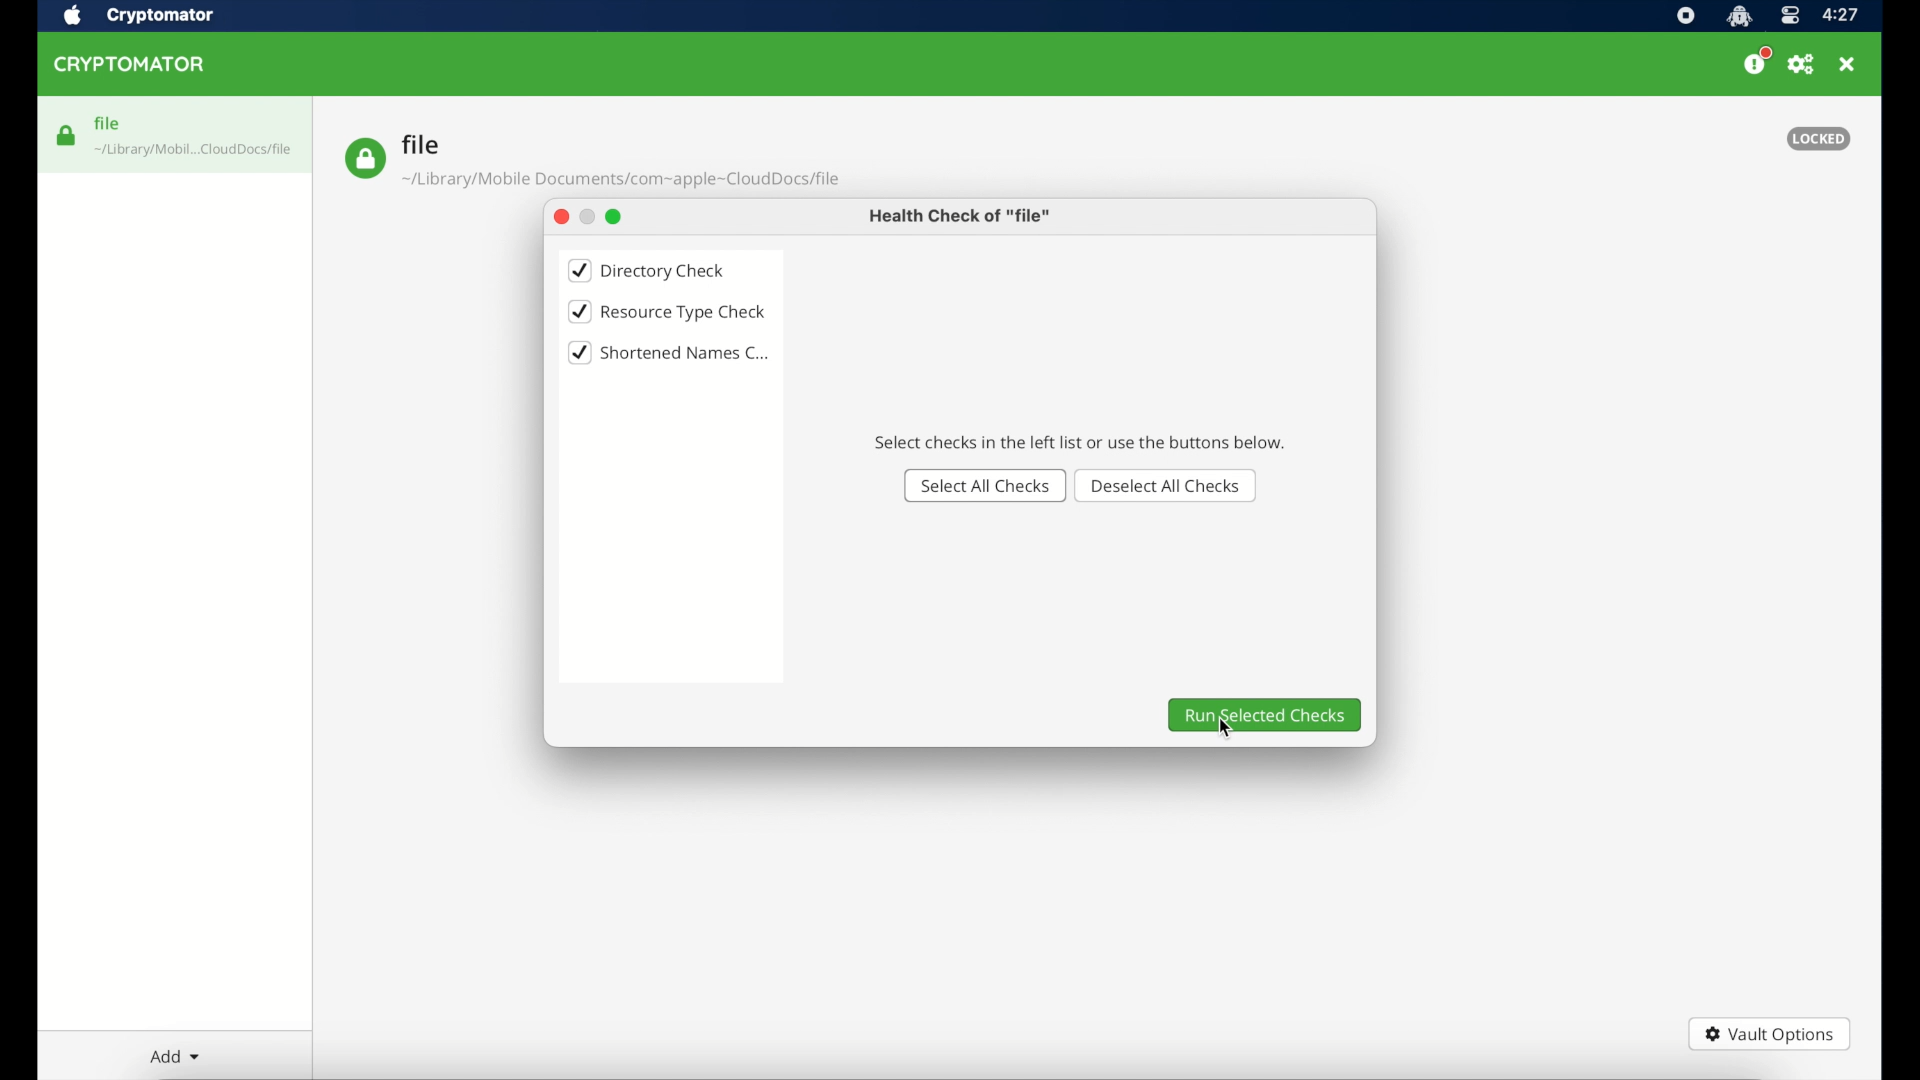 This screenshot has width=1920, height=1080. What do you see at coordinates (1223, 731) in the screenshot?
I see `cursor` at bounding box center [1223, 731].